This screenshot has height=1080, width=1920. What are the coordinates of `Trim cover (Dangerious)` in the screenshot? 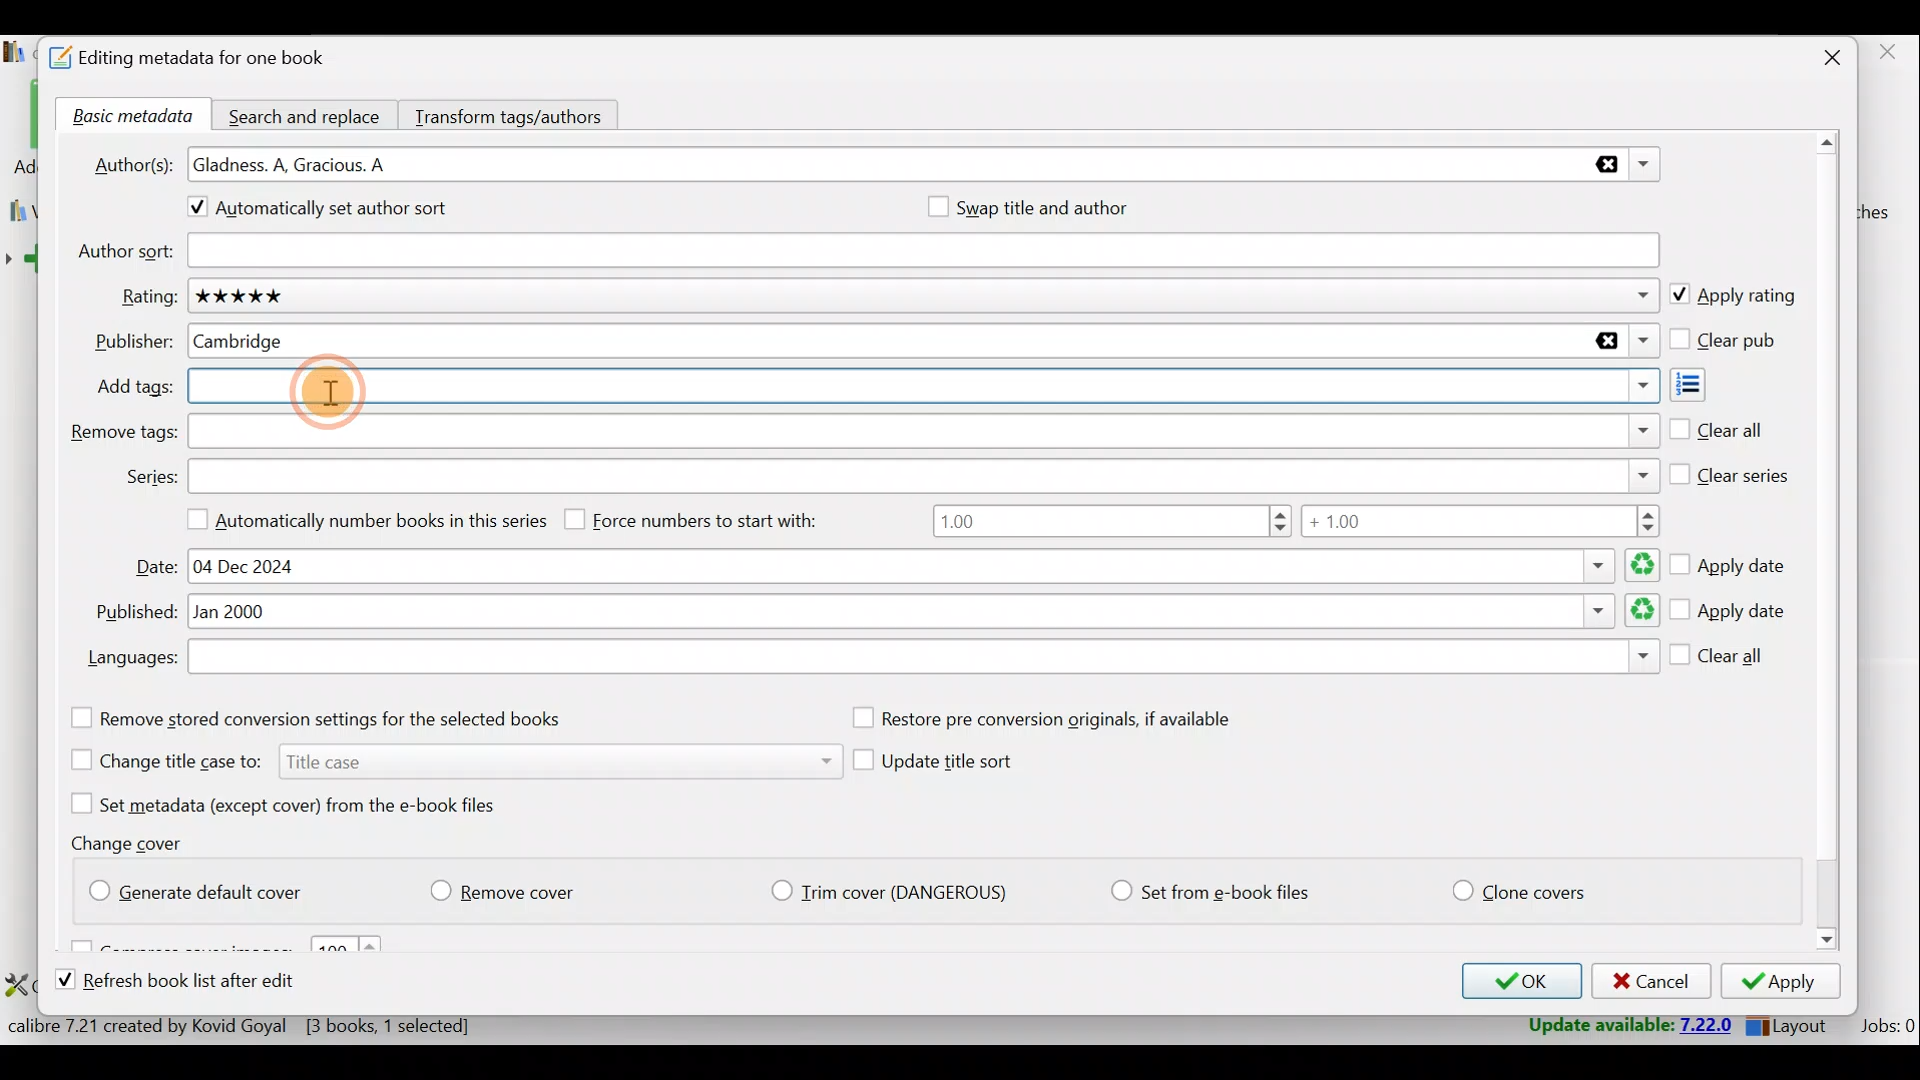 It's located at (895, 894).